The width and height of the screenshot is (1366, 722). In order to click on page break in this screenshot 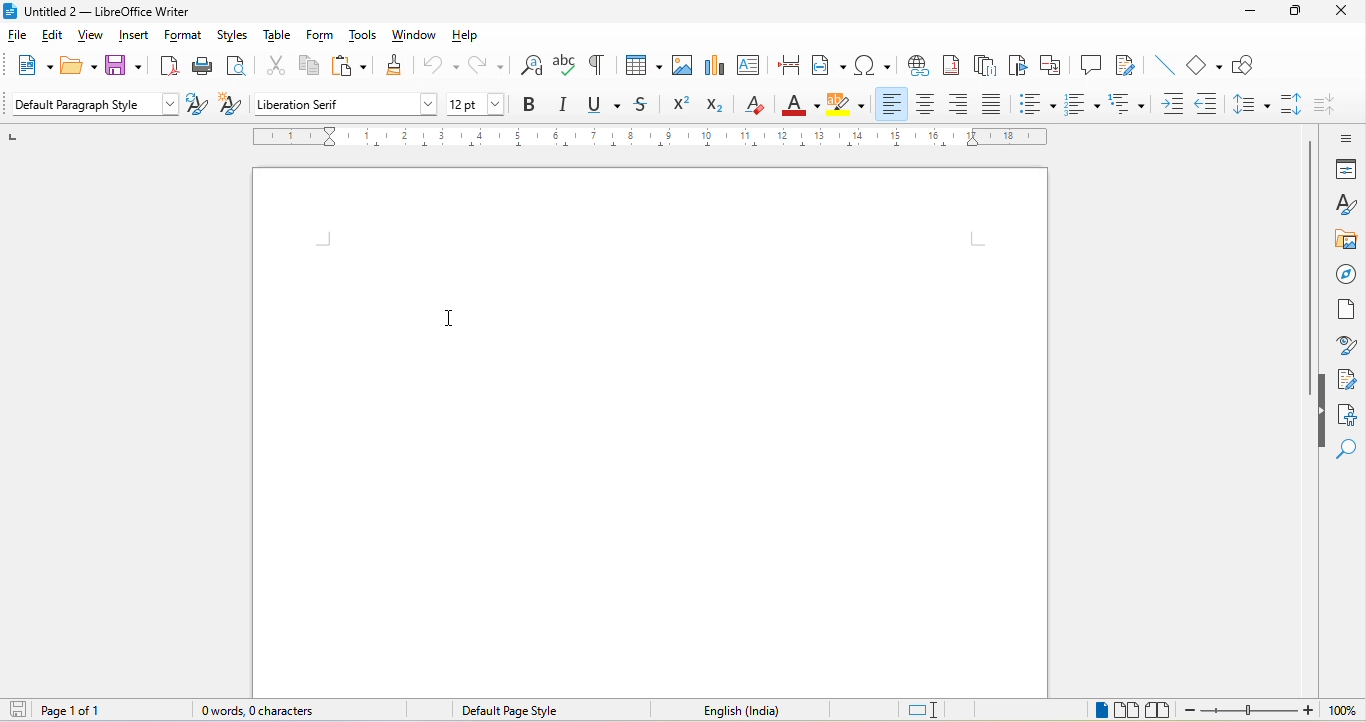, I will do `click(791, 66)`.